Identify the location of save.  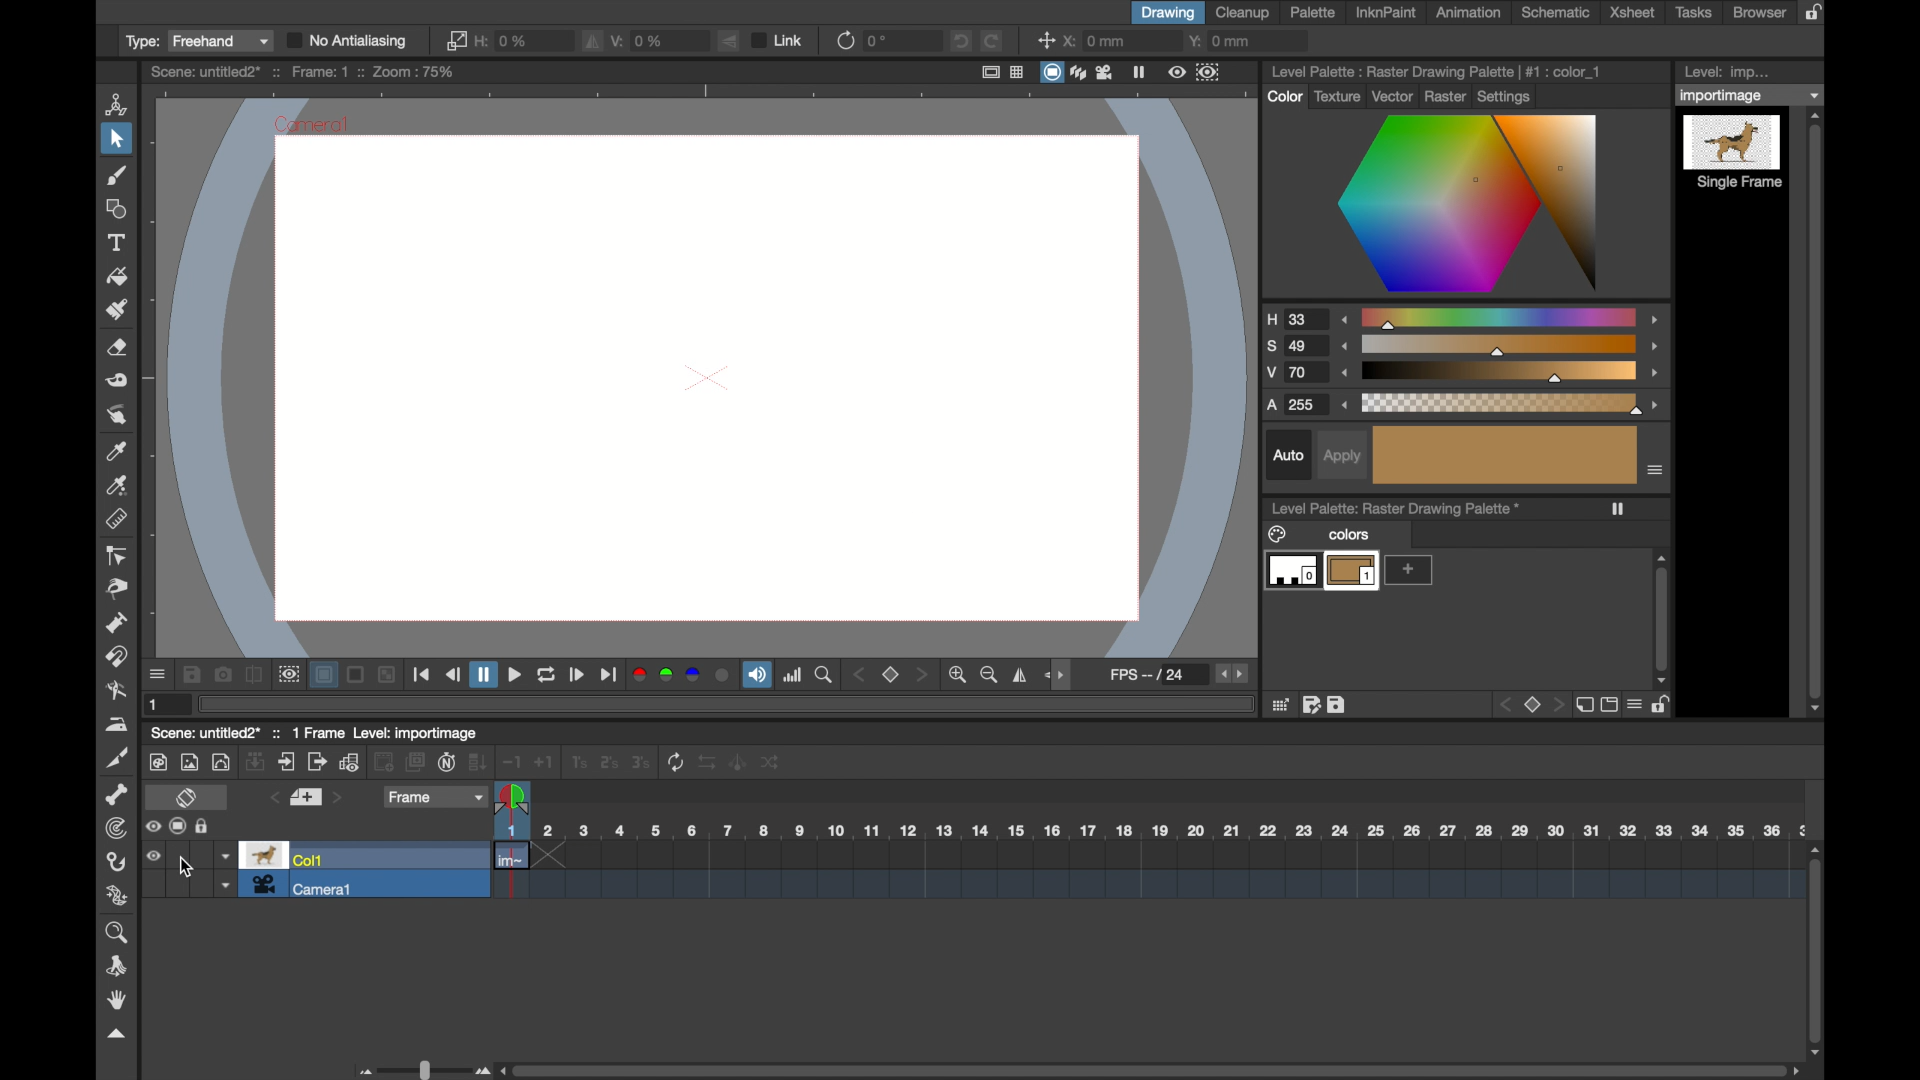
(191, 674).